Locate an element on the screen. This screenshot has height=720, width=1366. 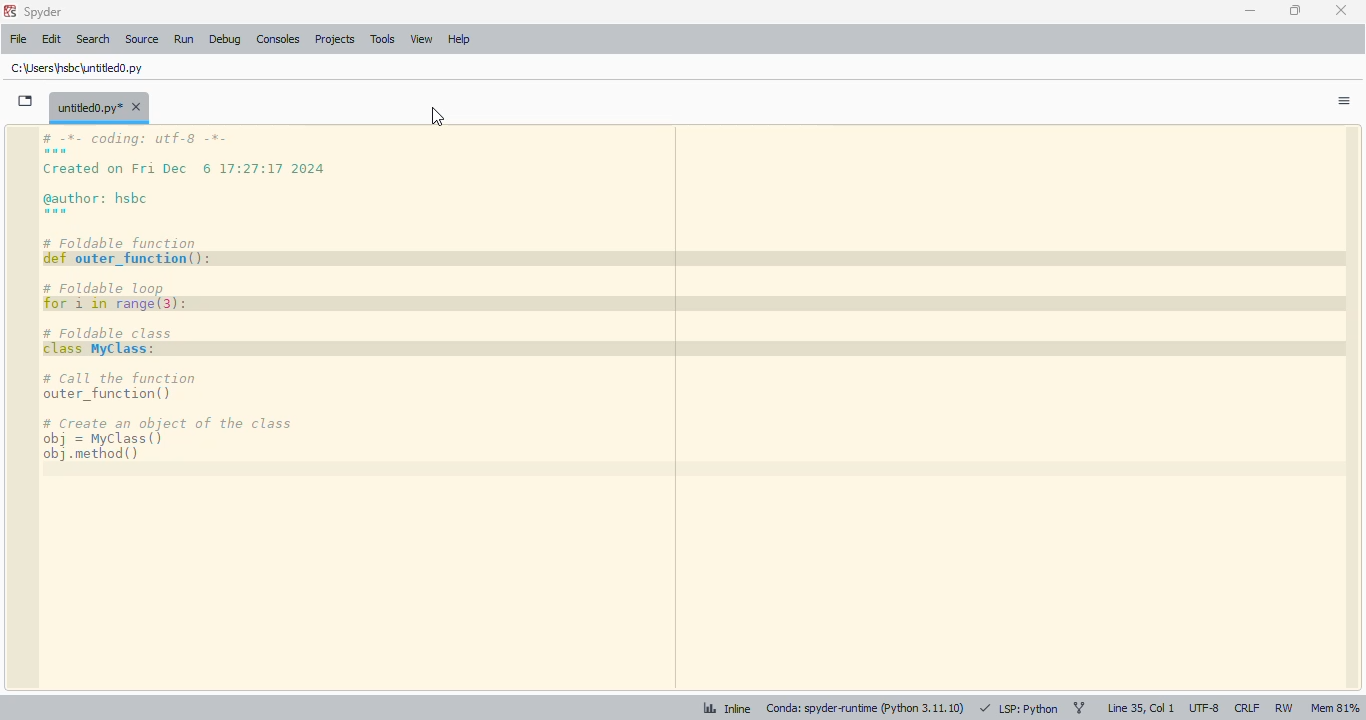
code  is located at coordinates (245, 299).